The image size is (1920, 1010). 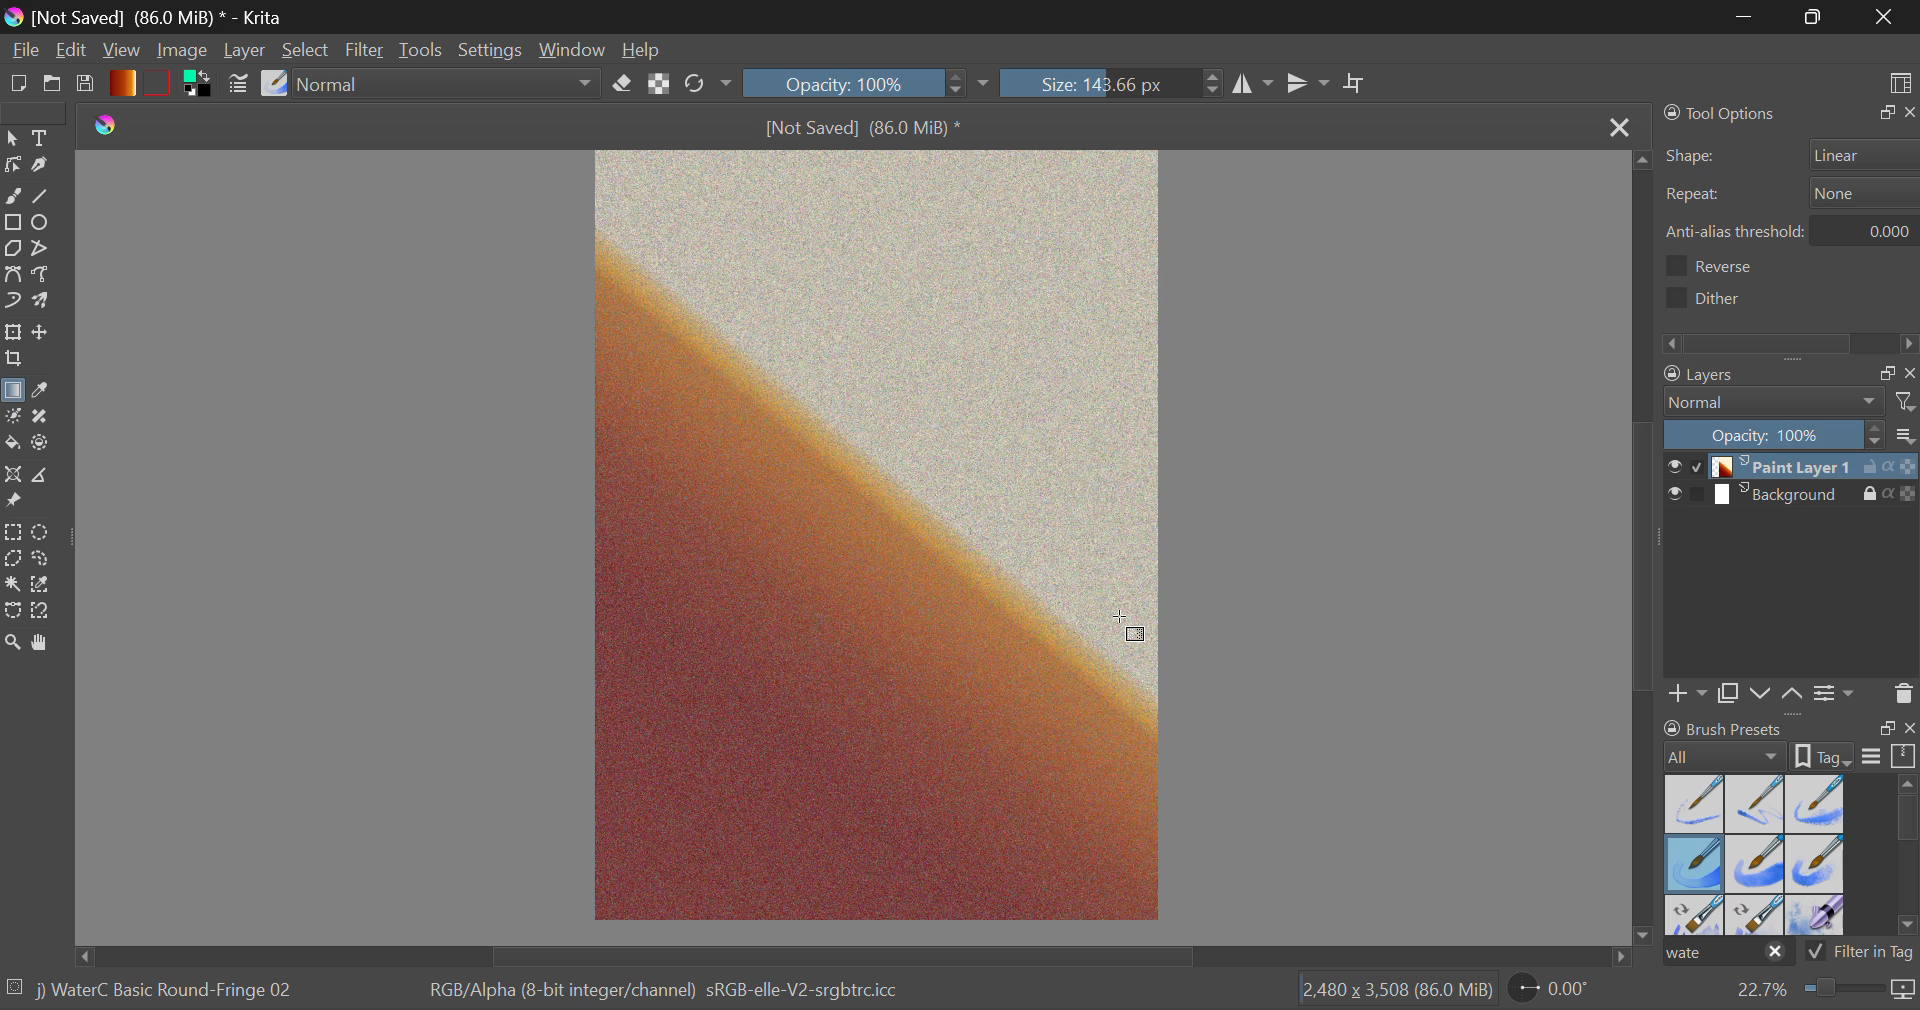 I want to click on Pan, so click(x=47, y=644).